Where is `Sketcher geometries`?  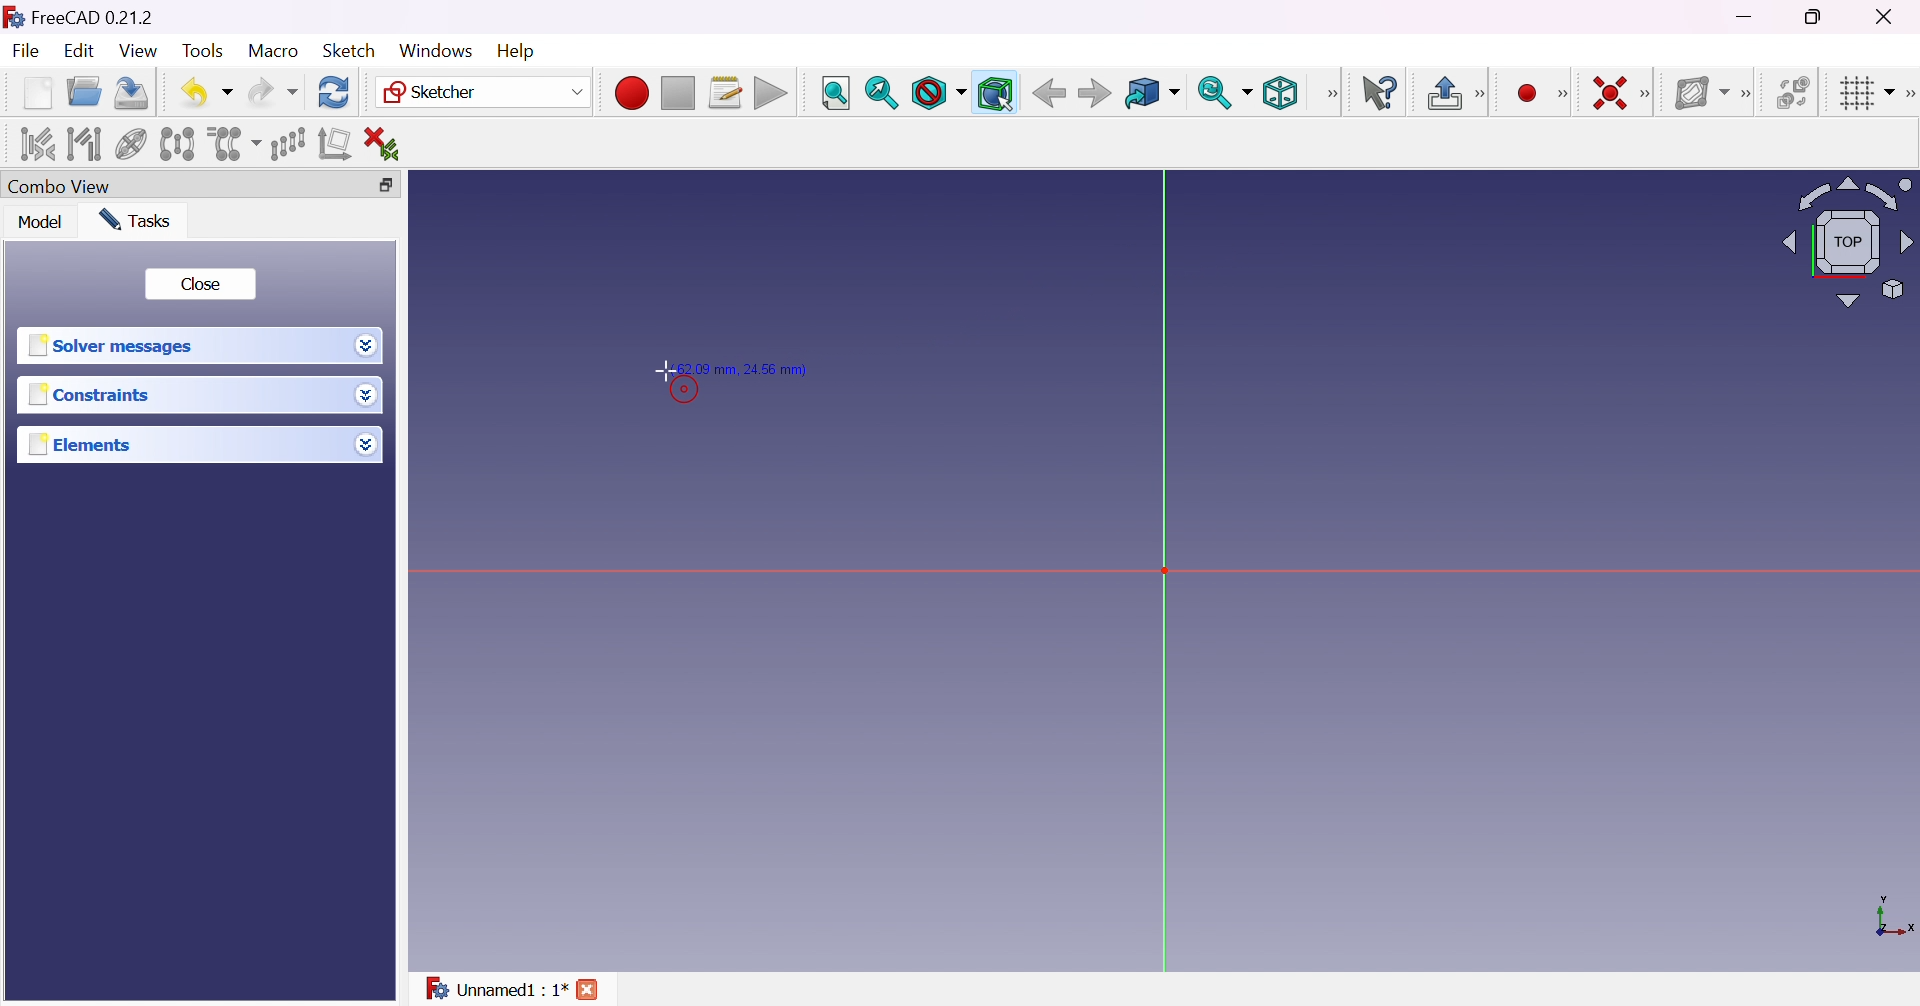
Sketcher geometries is located at coordinates (1562, 95).